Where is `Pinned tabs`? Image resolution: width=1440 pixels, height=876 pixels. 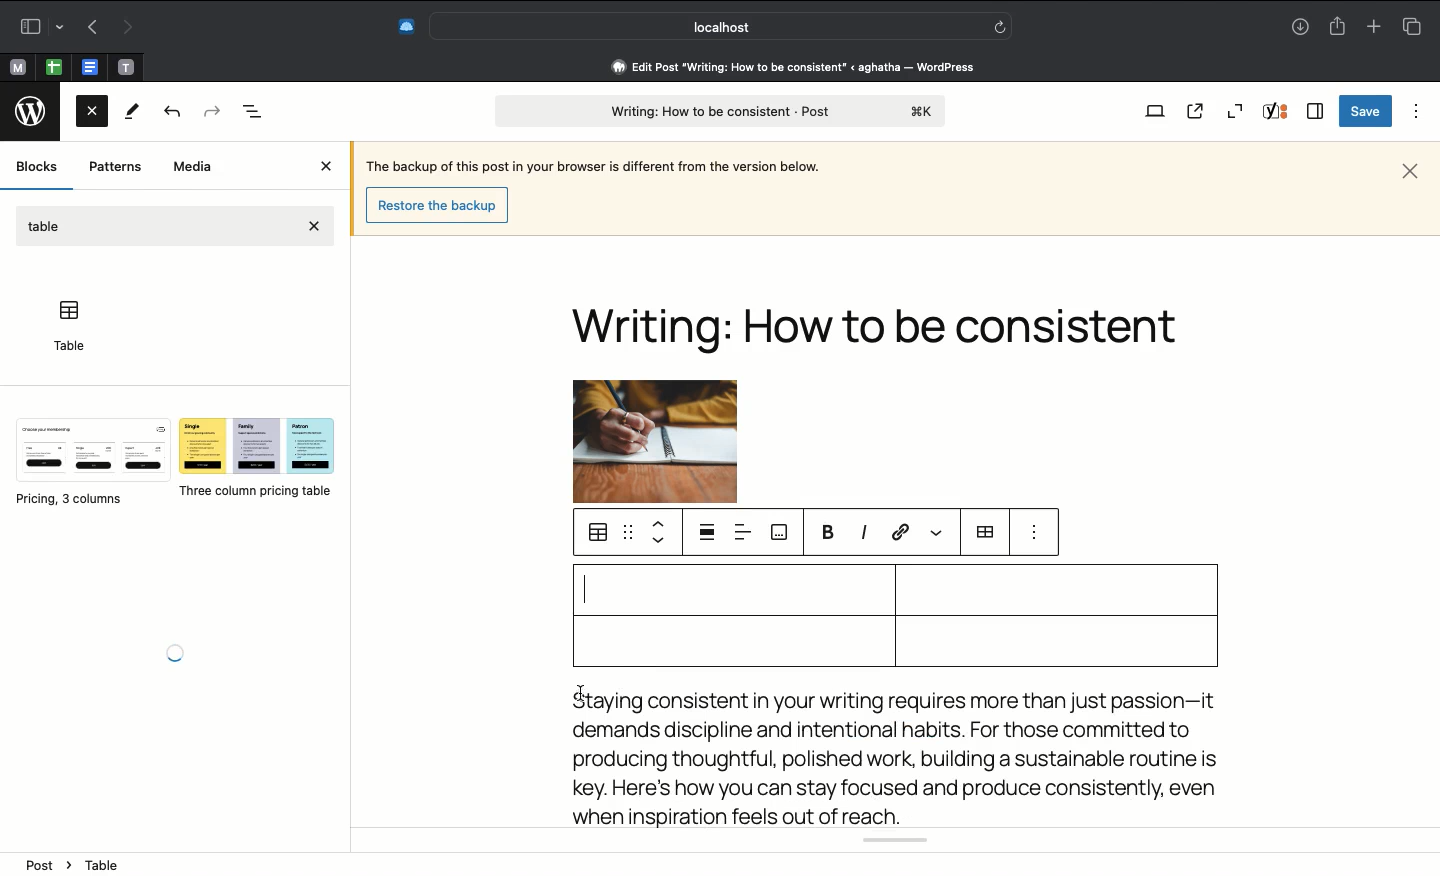 Pinned tabs is located at coordinates (124, 67).